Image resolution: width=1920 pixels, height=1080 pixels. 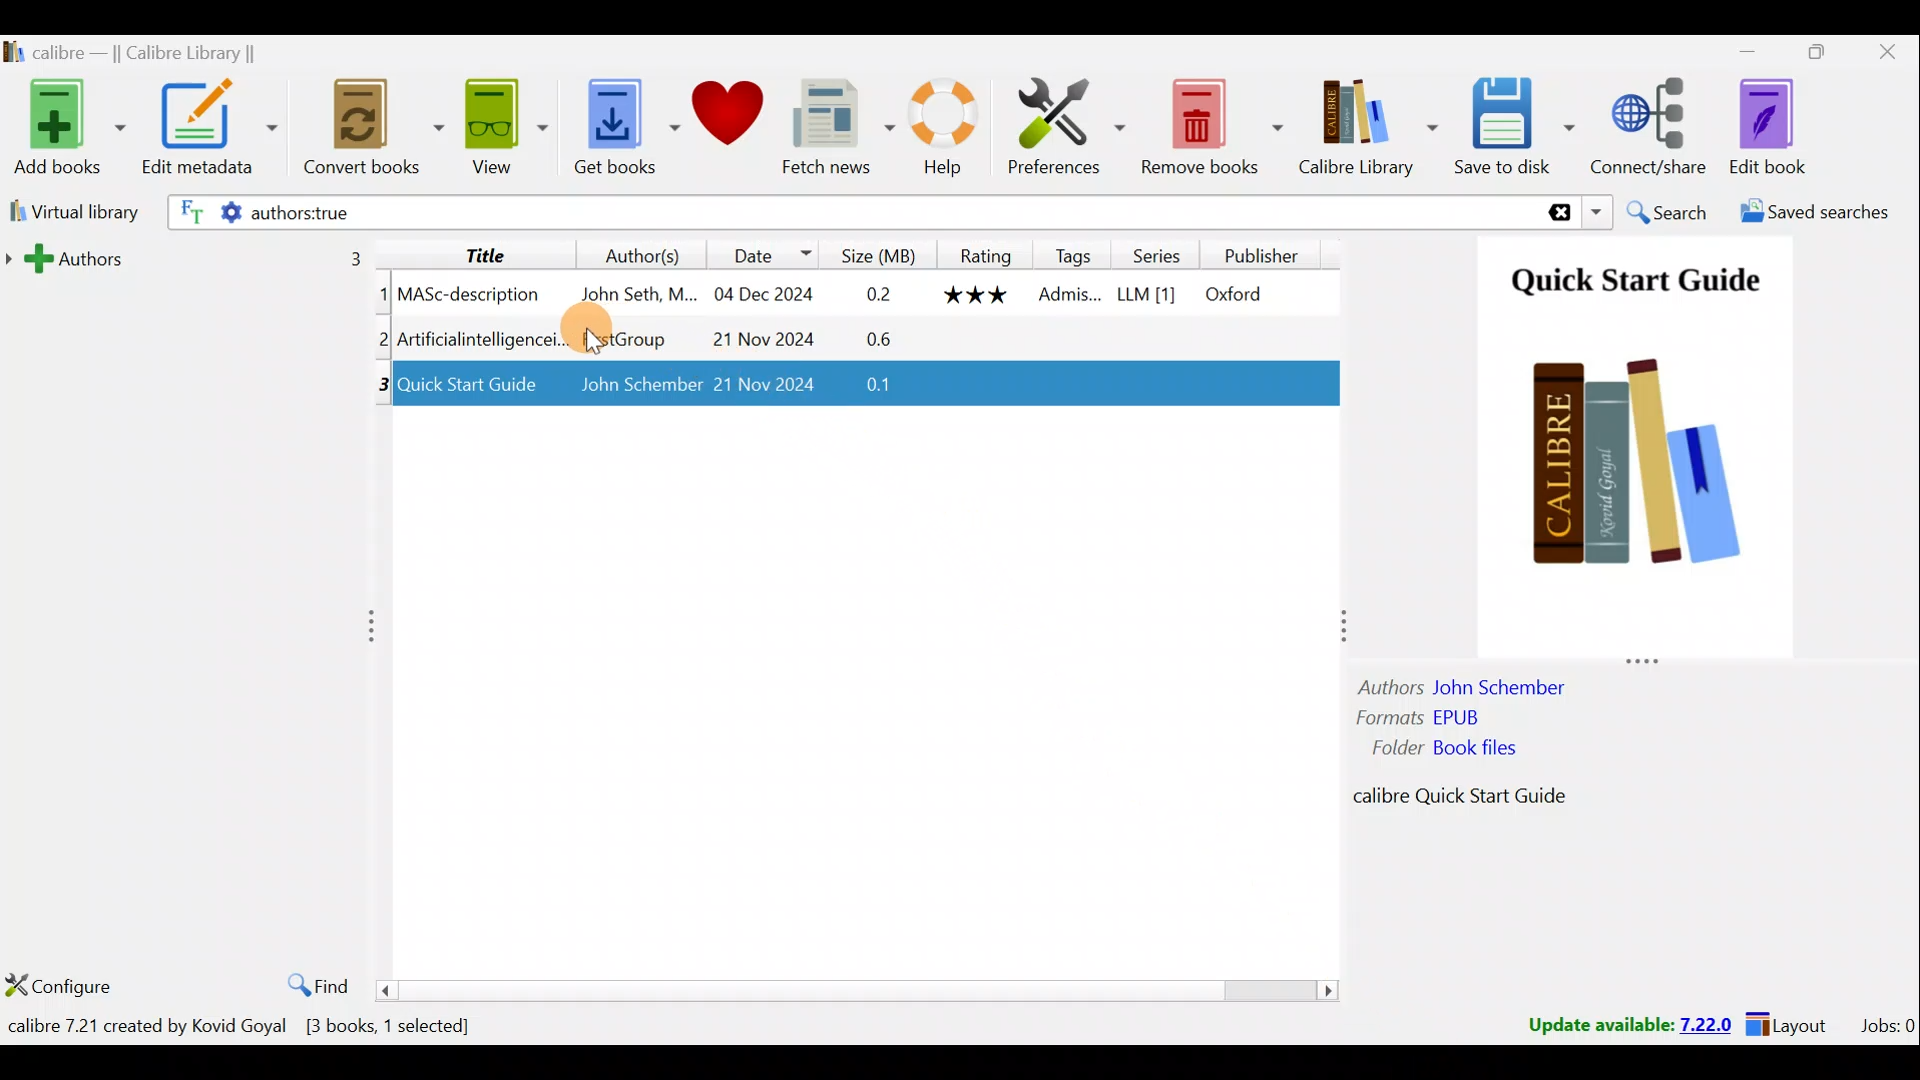 What do you see at coordinates (1666, 212) in the screenshot?
I see `Search` at bounding box center [1666, 212].